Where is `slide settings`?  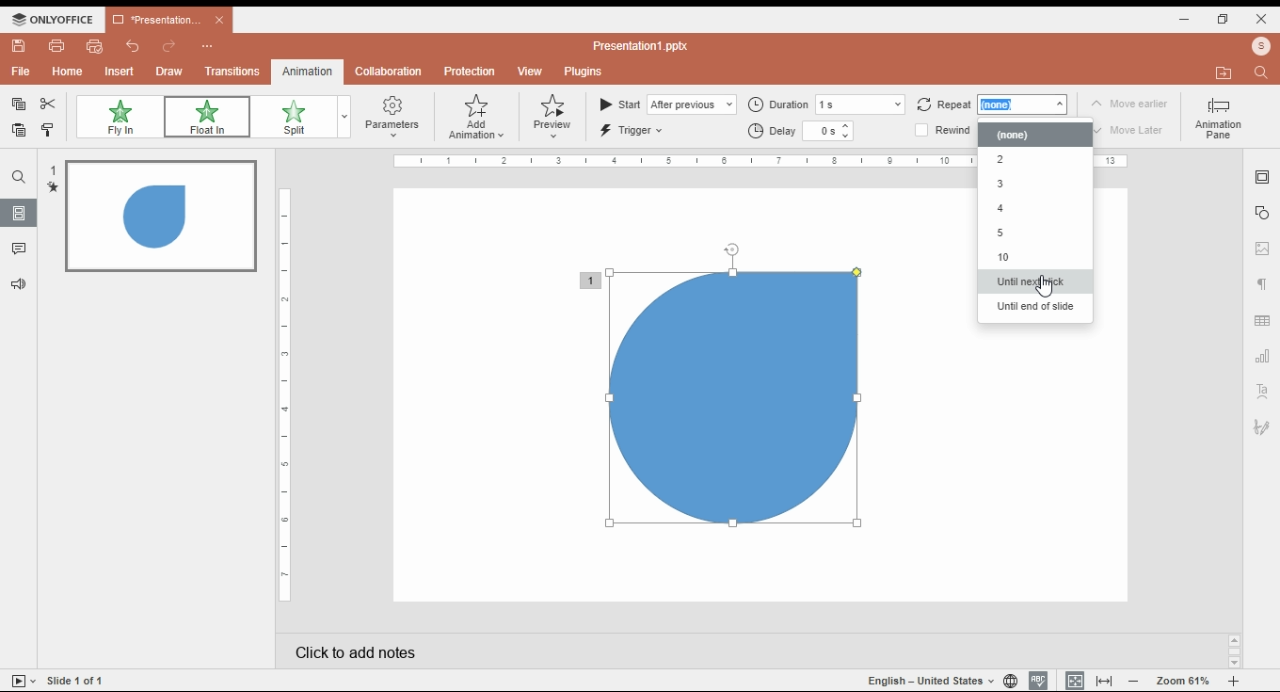
slide settings is located at coordinates (1261, 179).